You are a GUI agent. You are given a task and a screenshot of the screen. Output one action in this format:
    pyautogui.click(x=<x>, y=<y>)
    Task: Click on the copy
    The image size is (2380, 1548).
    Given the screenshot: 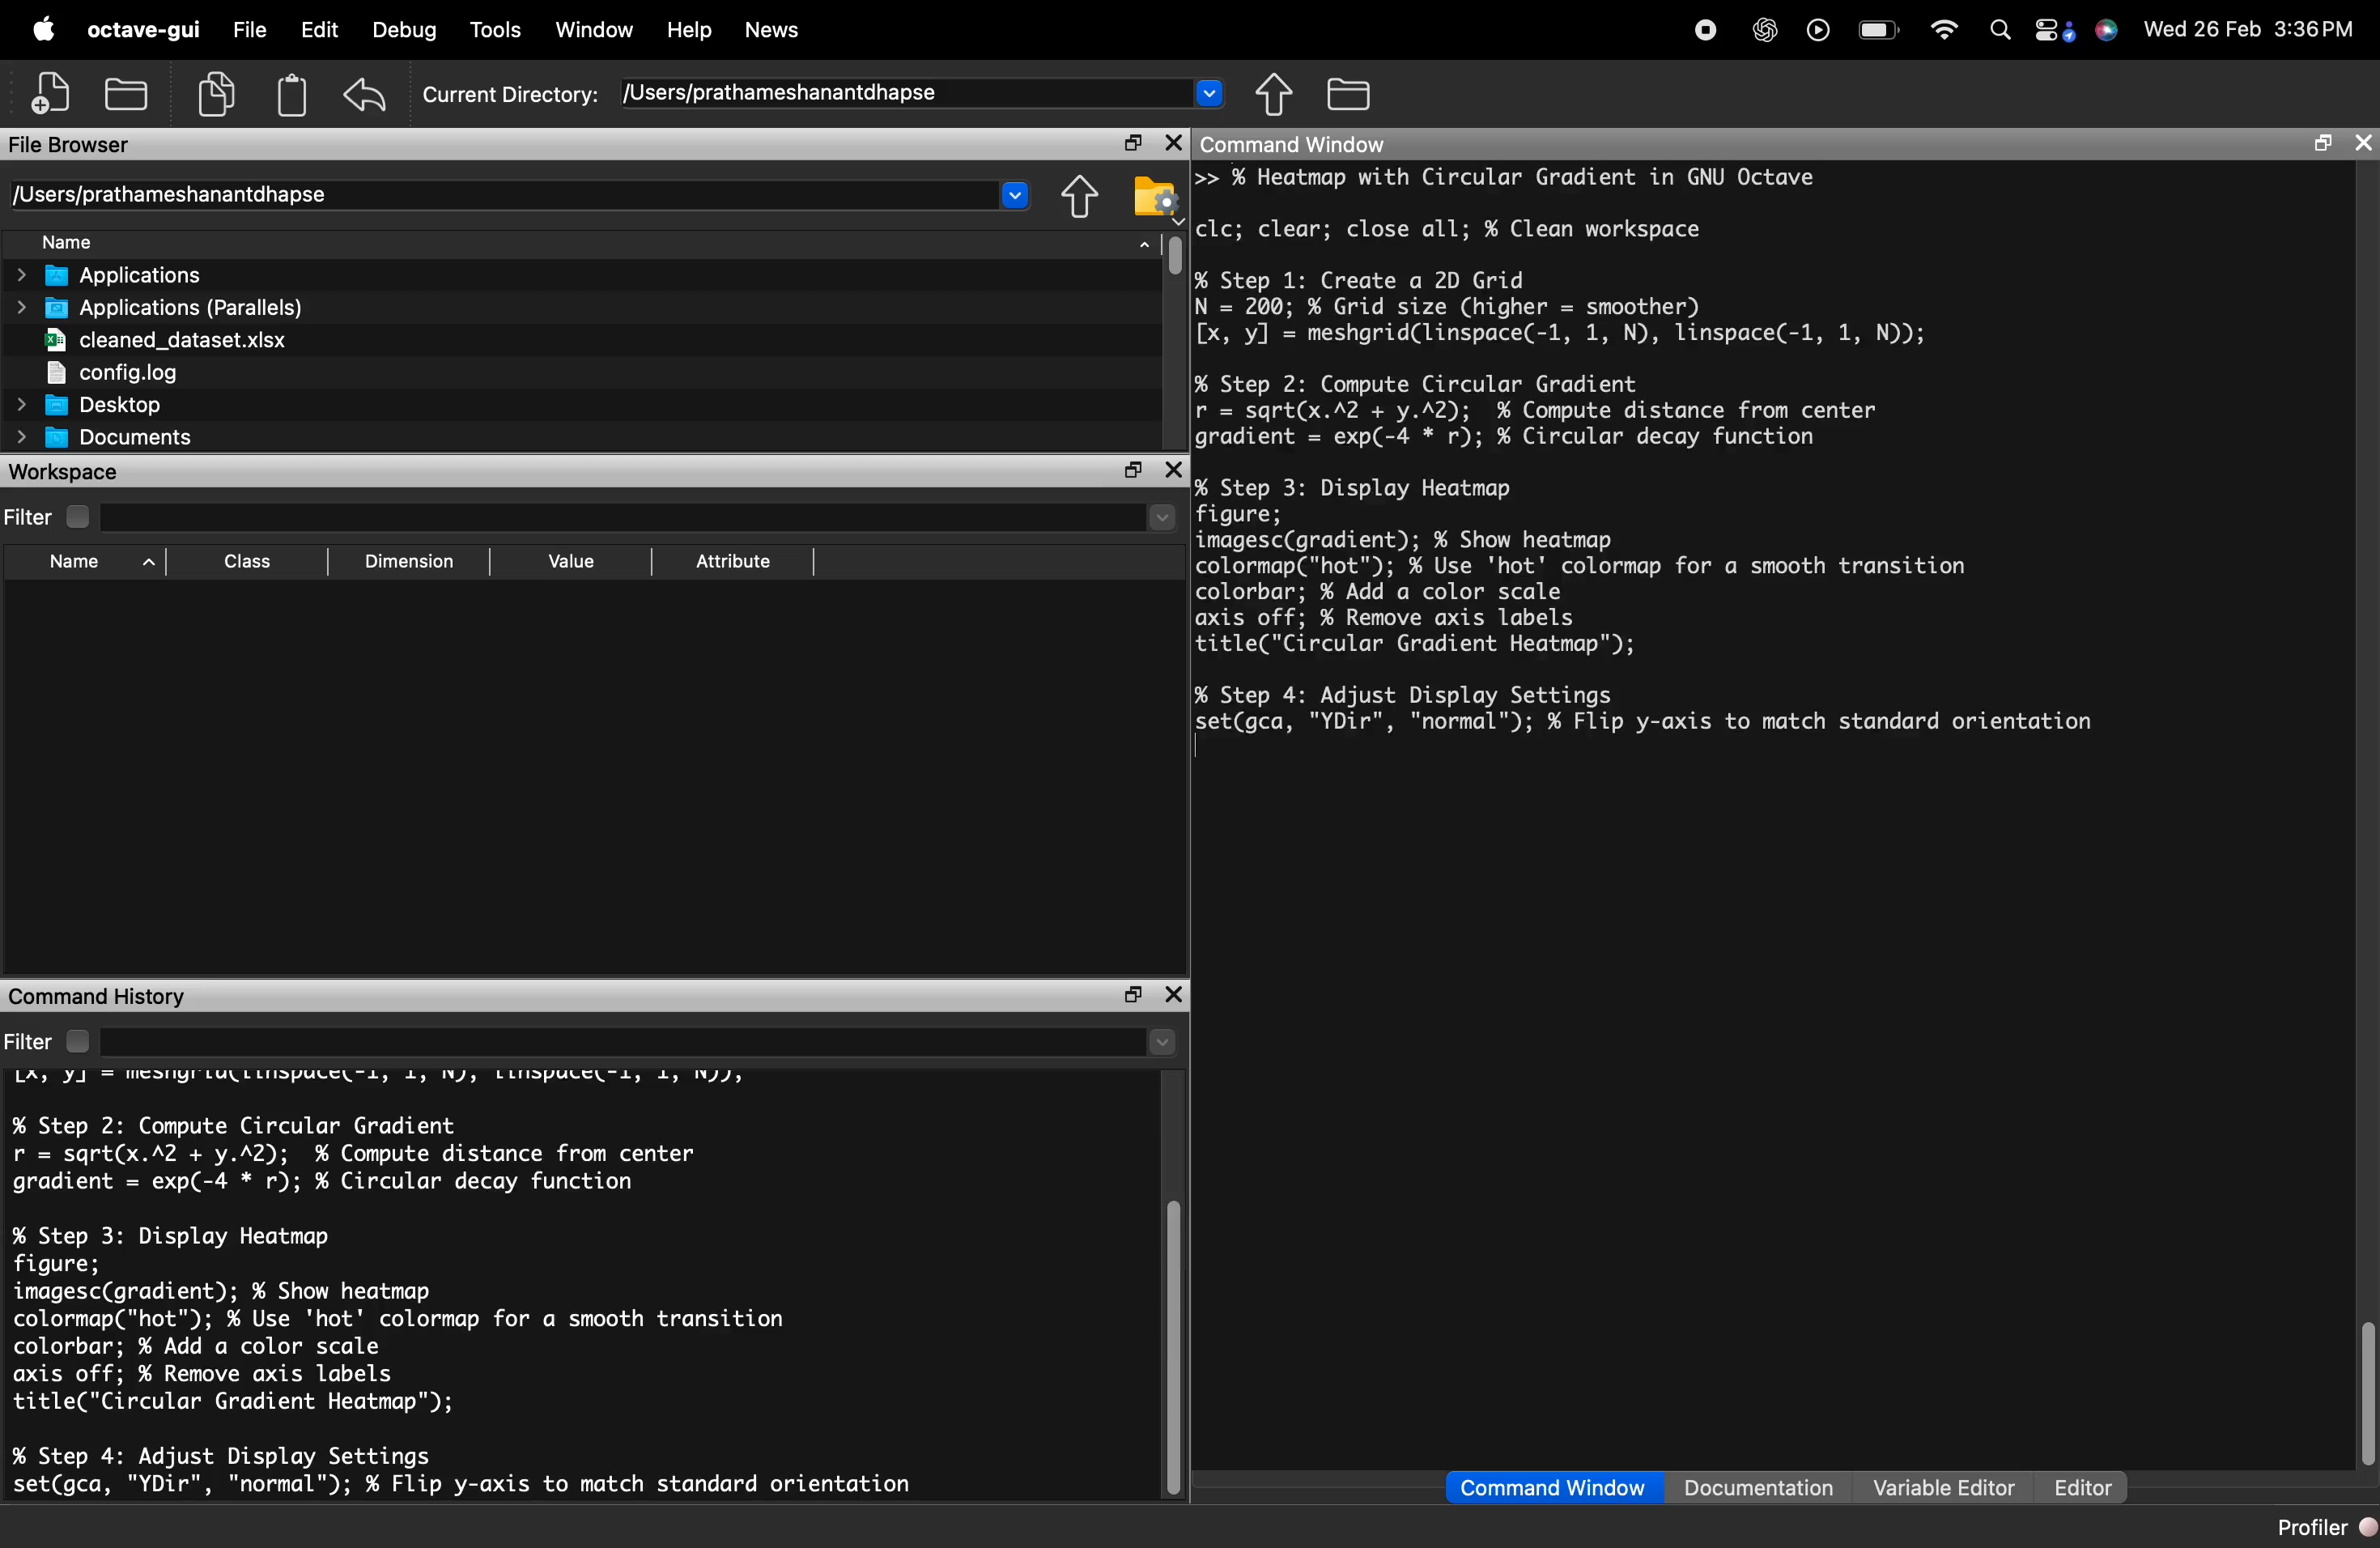 What is the action you would take?
    pyautogui.click(x=216, y=94)
    